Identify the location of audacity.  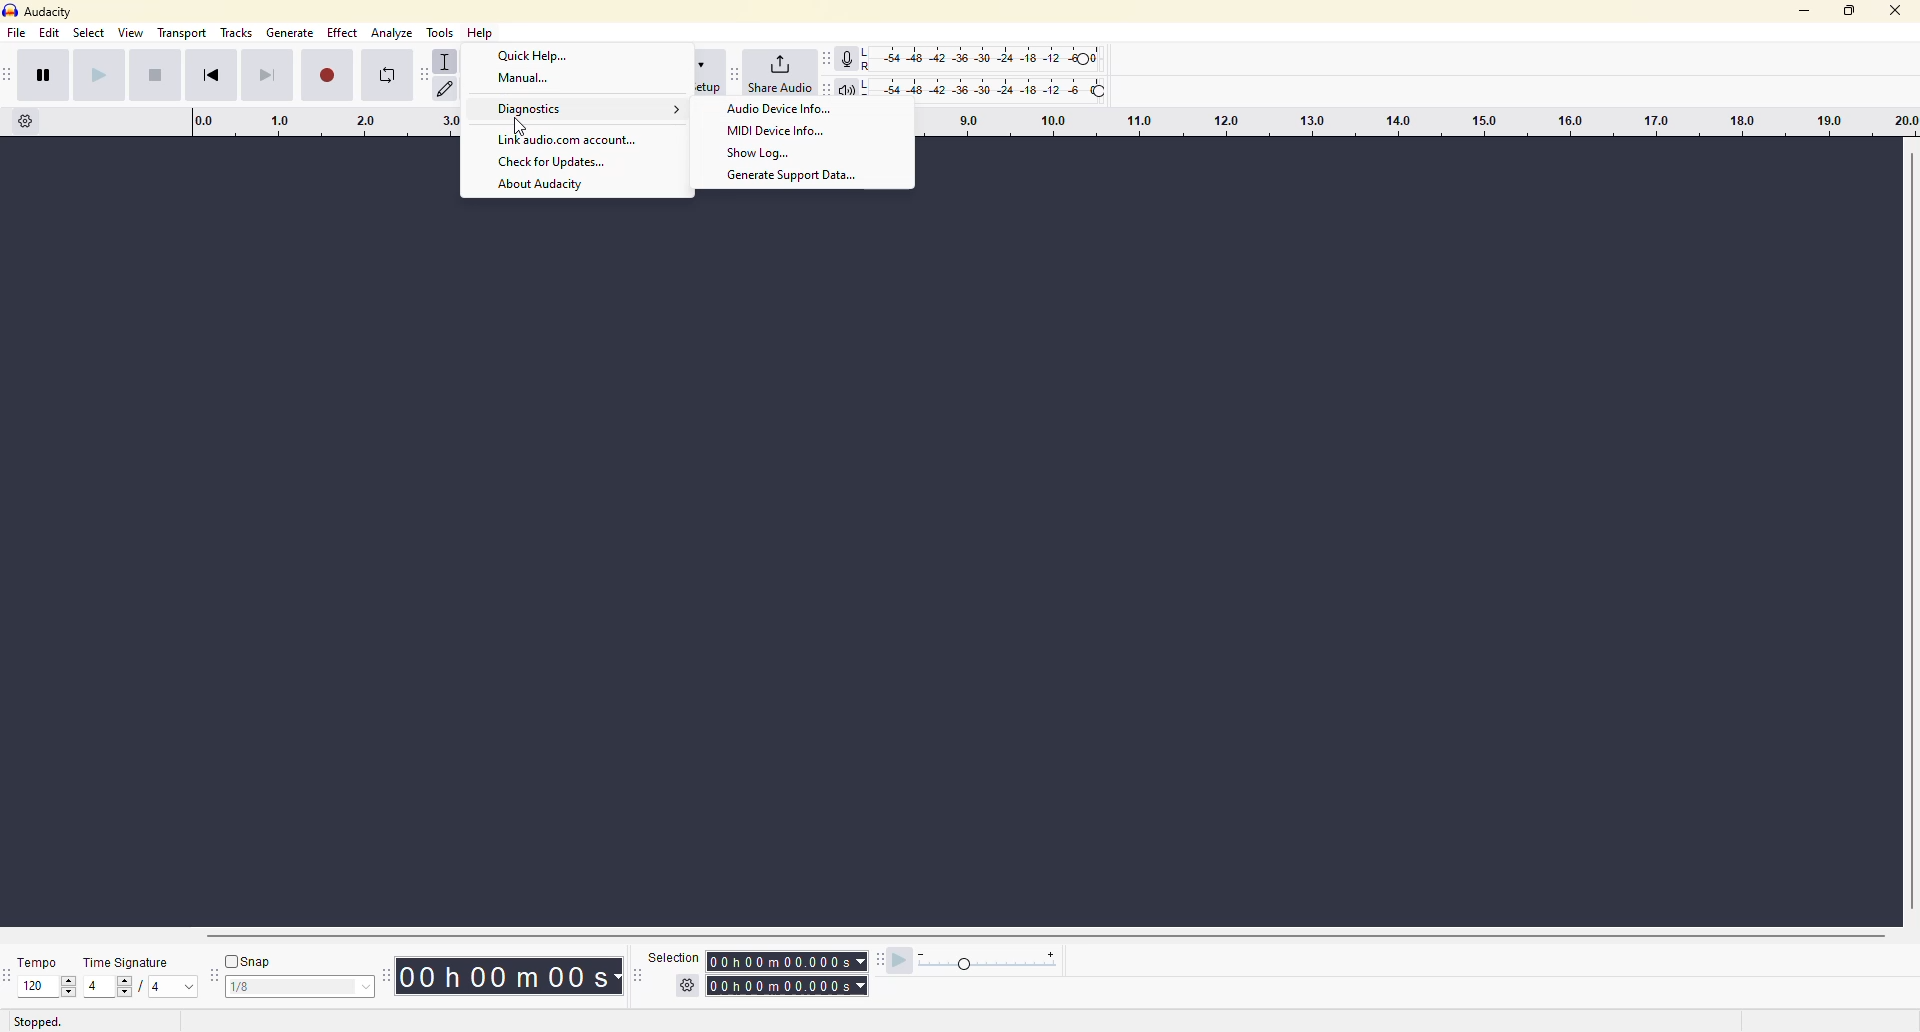
(51, 10).